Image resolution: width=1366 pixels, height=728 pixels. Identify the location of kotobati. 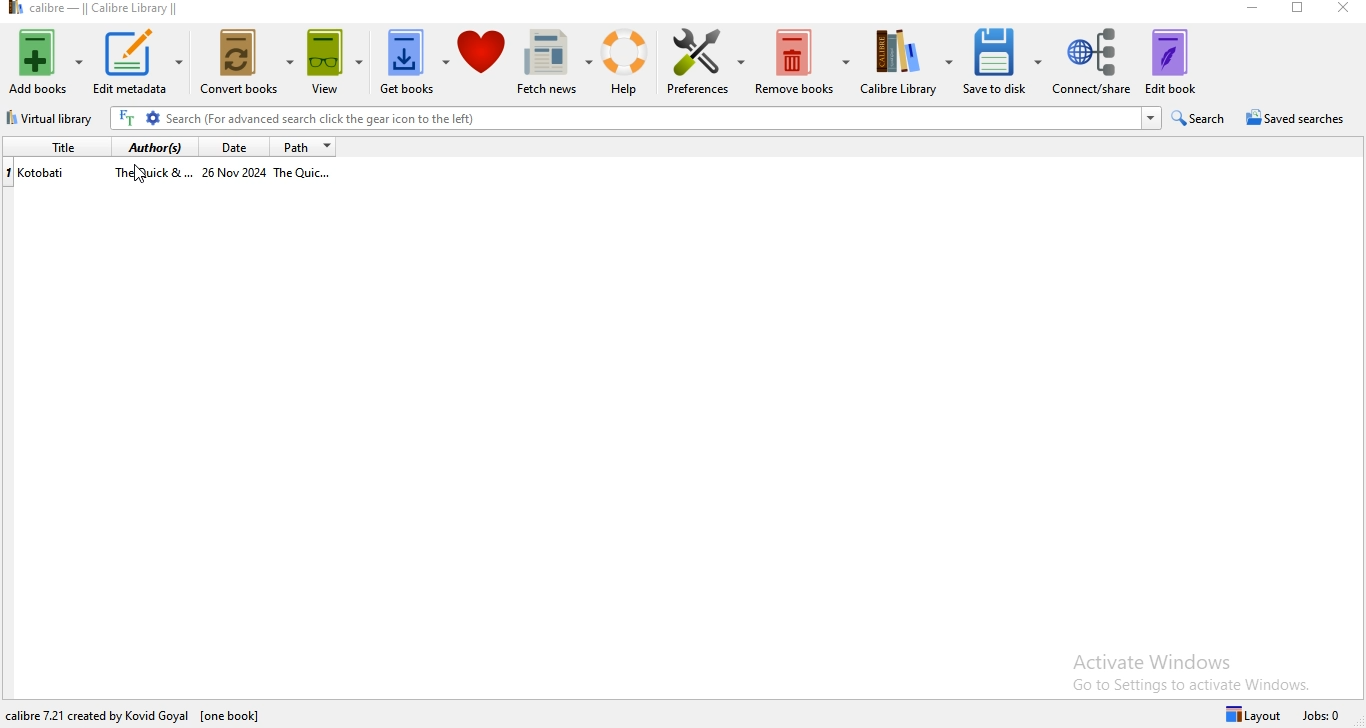
(47, 174).